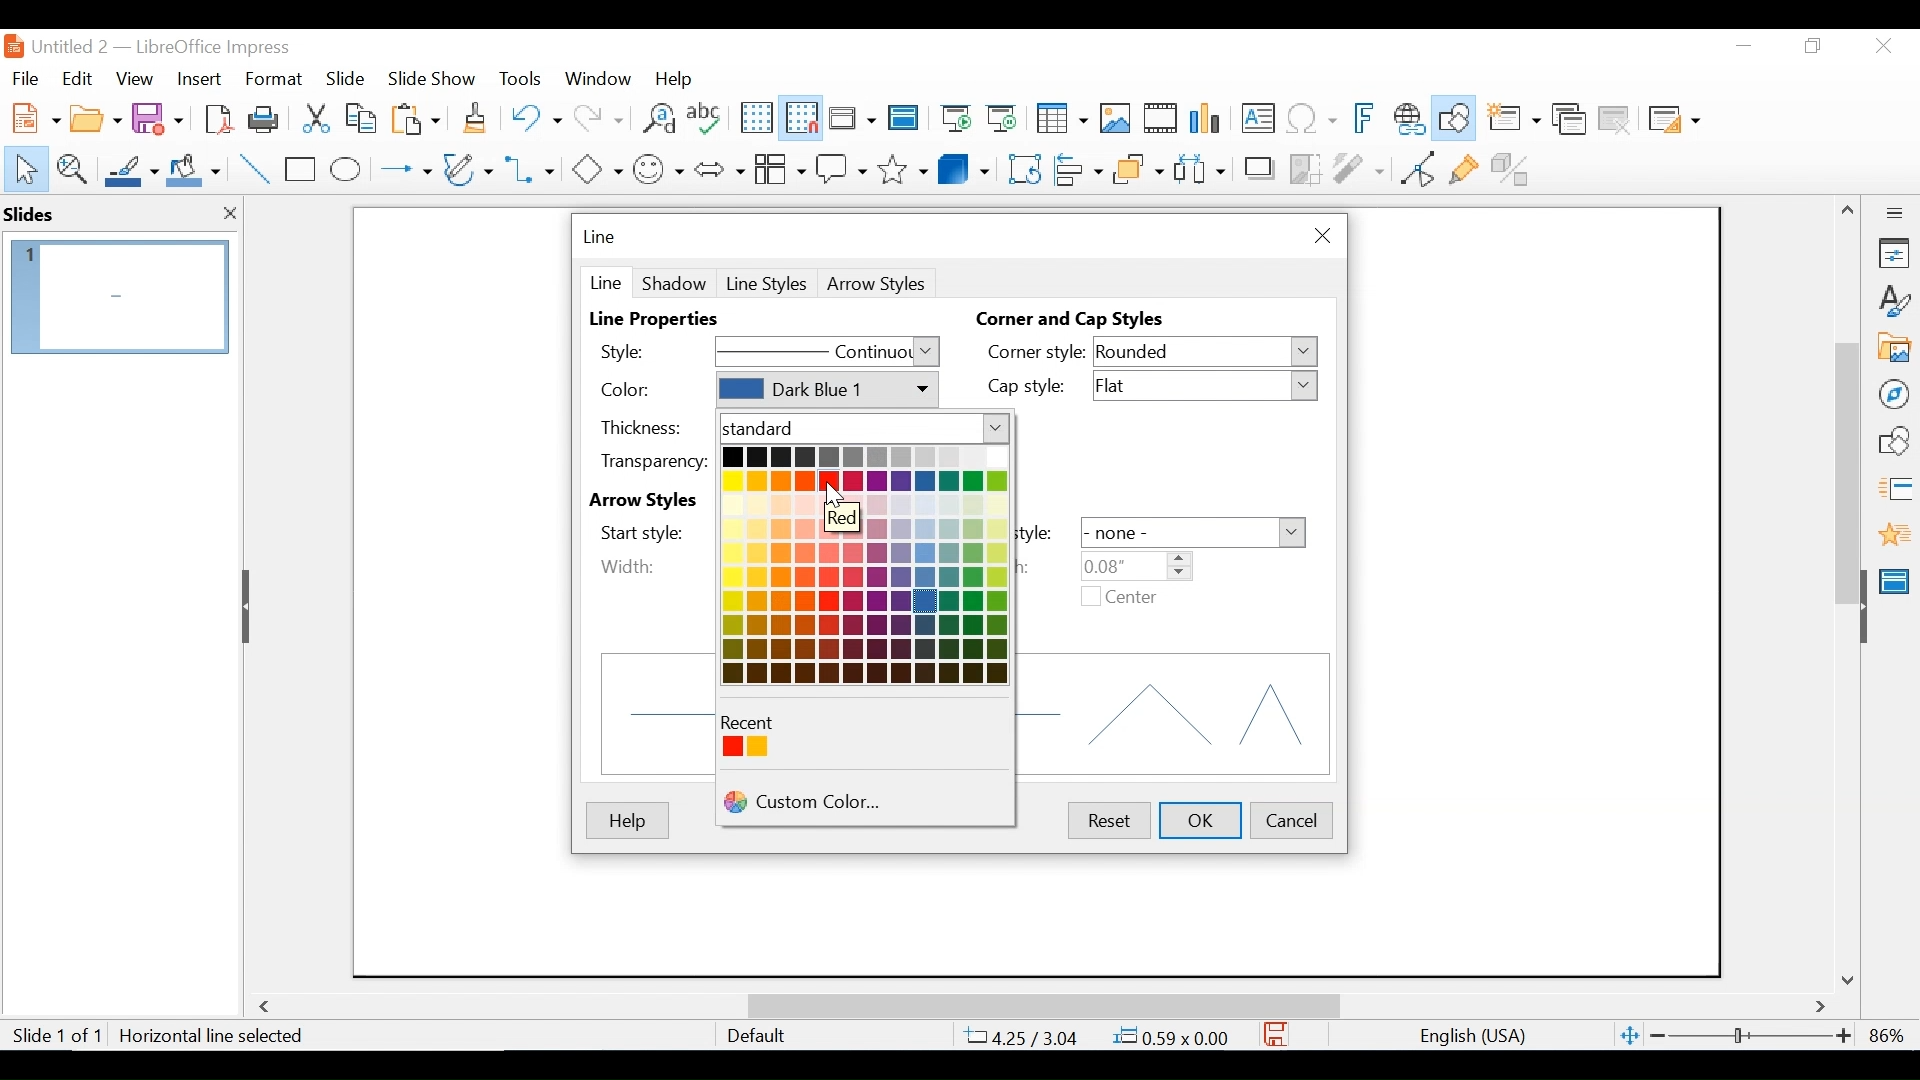  Describe the element at coordinates (197, 79) in the screenshot. I see `Insert` at that location.